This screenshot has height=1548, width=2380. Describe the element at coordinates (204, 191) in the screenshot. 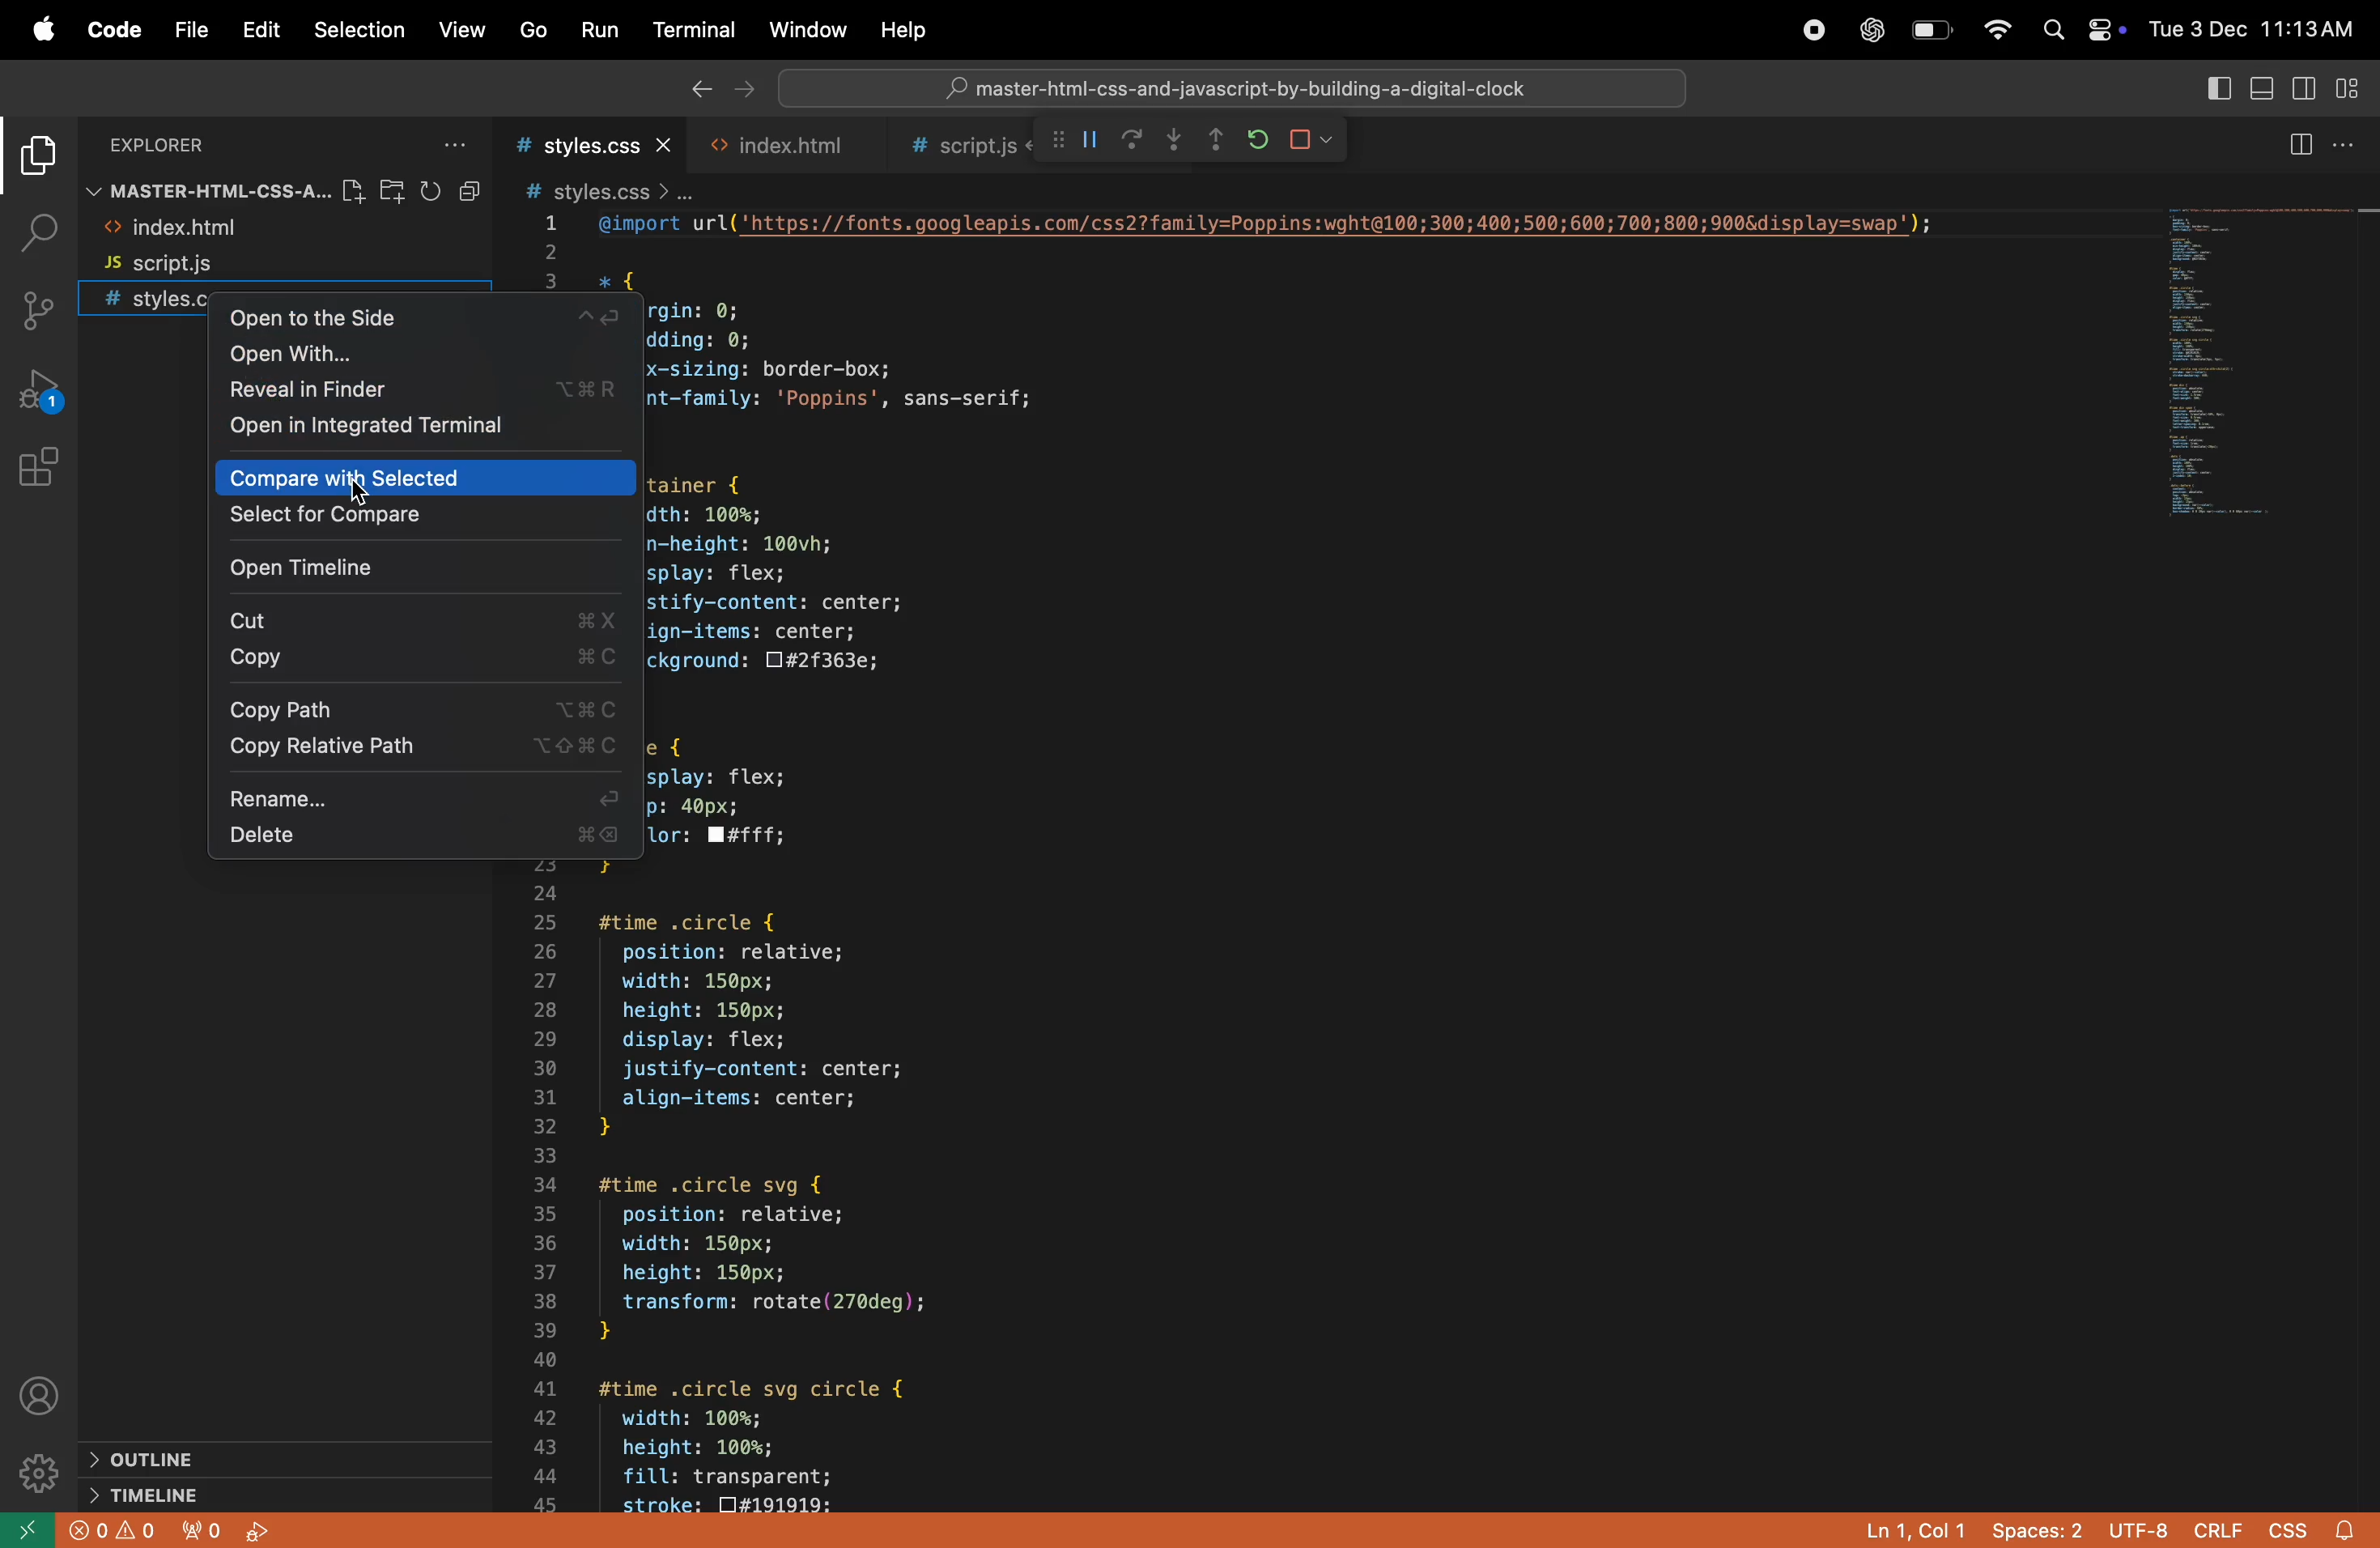

I see `master file` at that location.